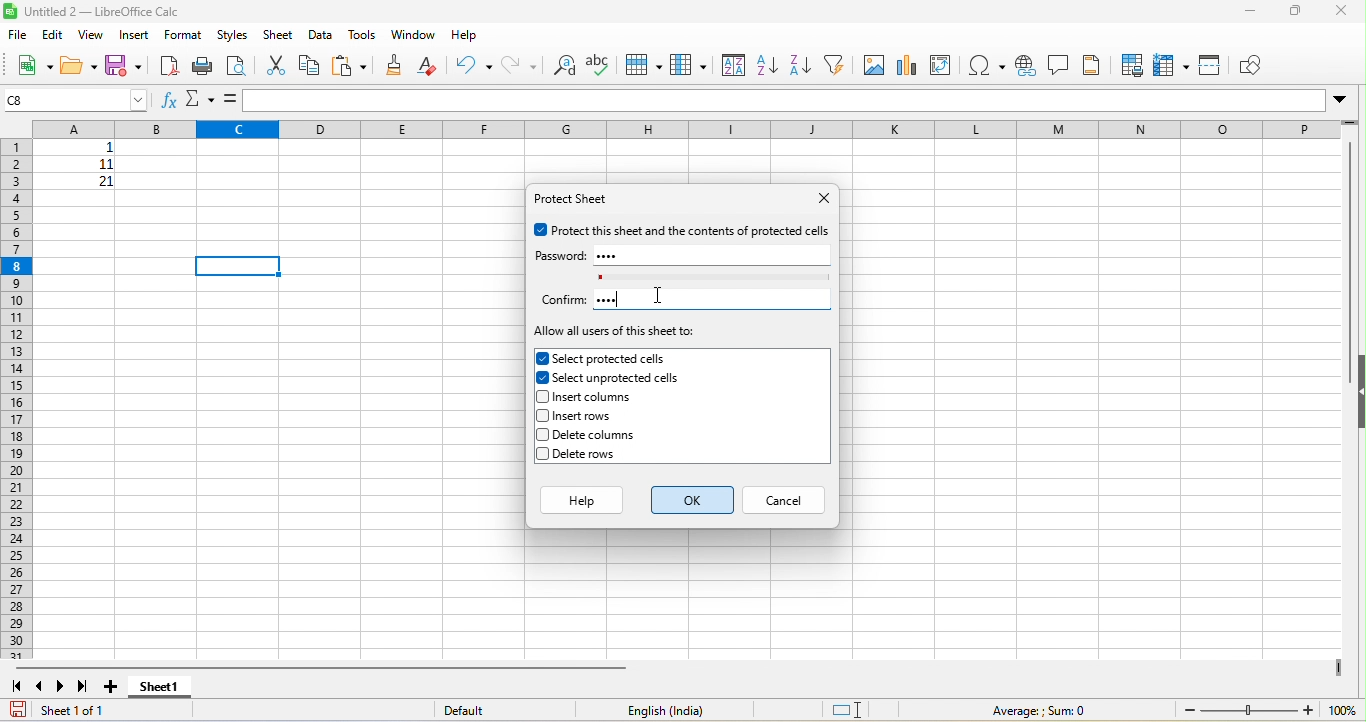 This screenshot has width=1366, height=722. I want to click on selected cell number, so click(77, 99).